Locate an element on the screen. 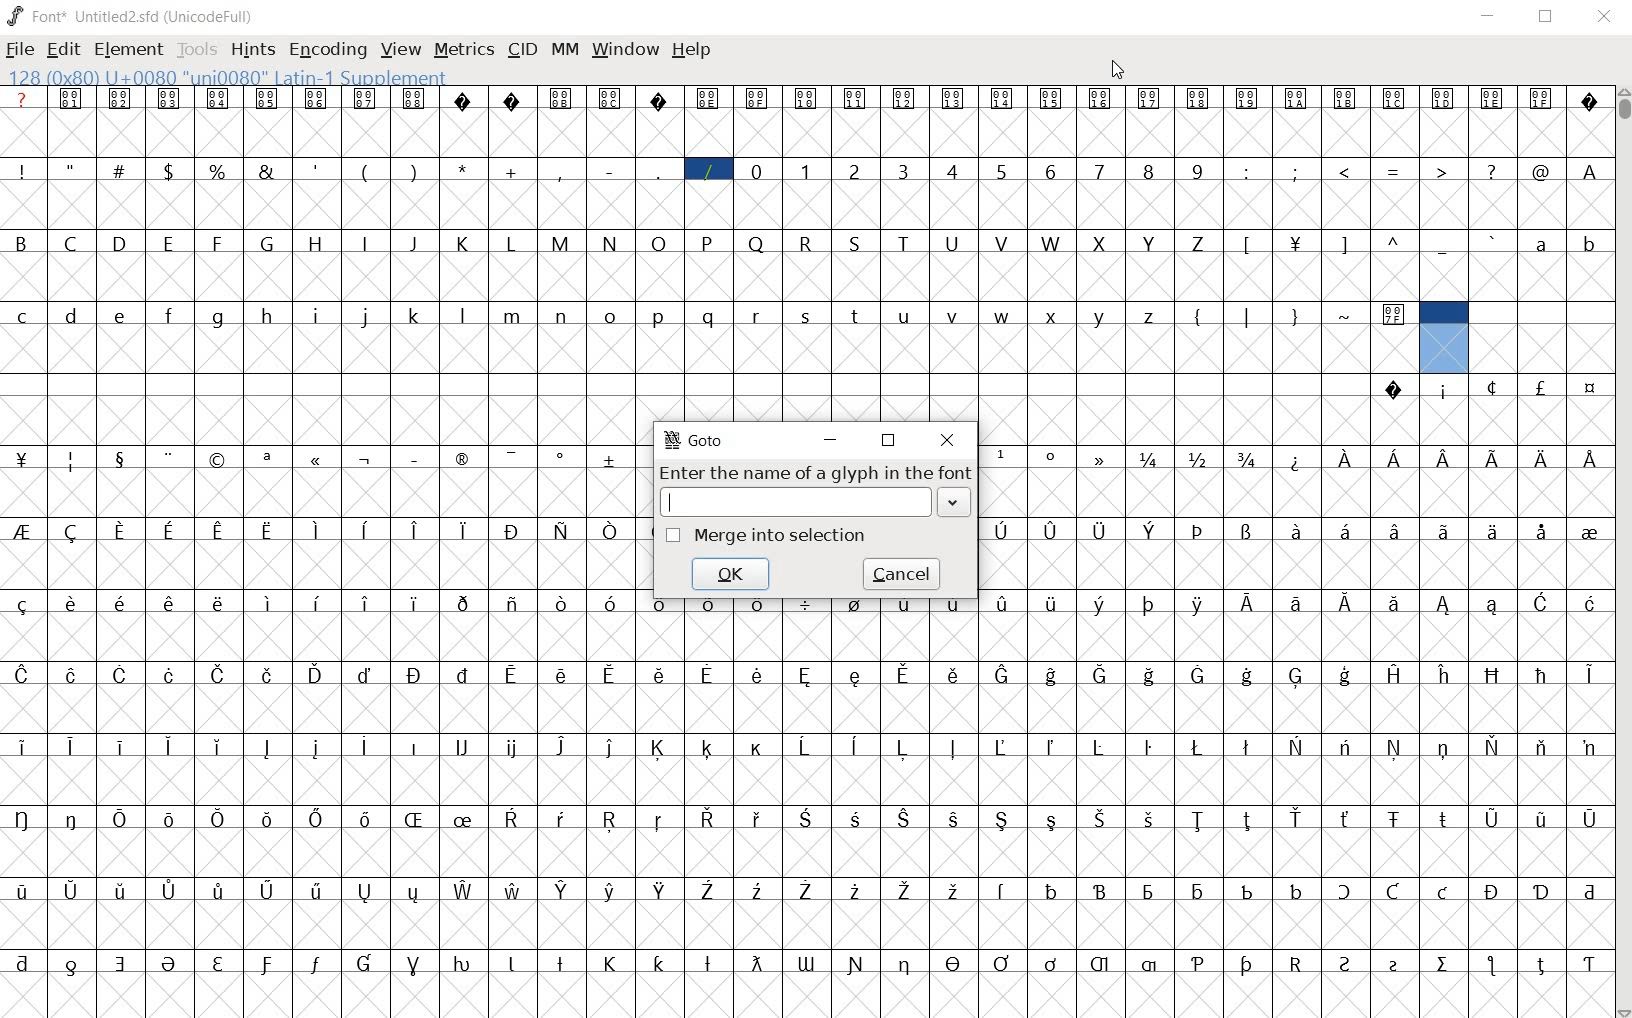 This screenshot has width=1632, height=1018. Symbol is located at coordinates (124, 745).